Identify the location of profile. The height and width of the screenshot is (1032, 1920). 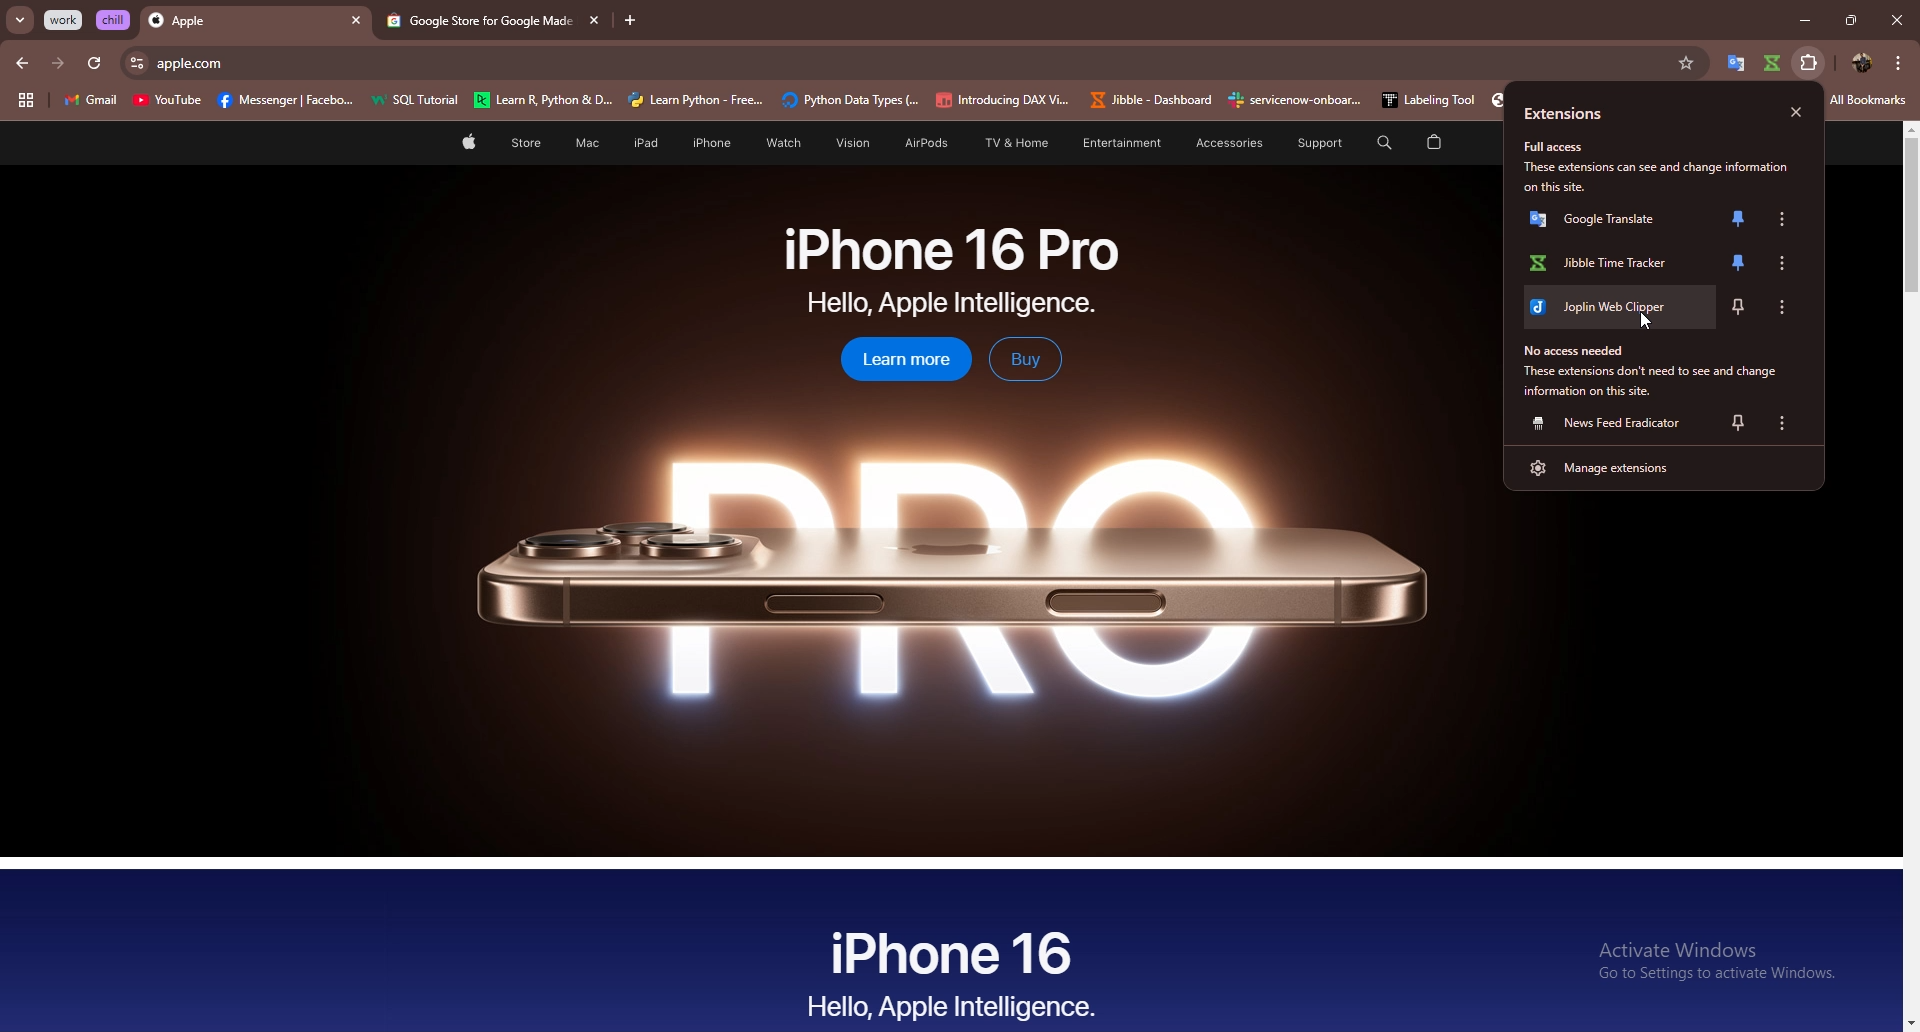
(1860, 63).